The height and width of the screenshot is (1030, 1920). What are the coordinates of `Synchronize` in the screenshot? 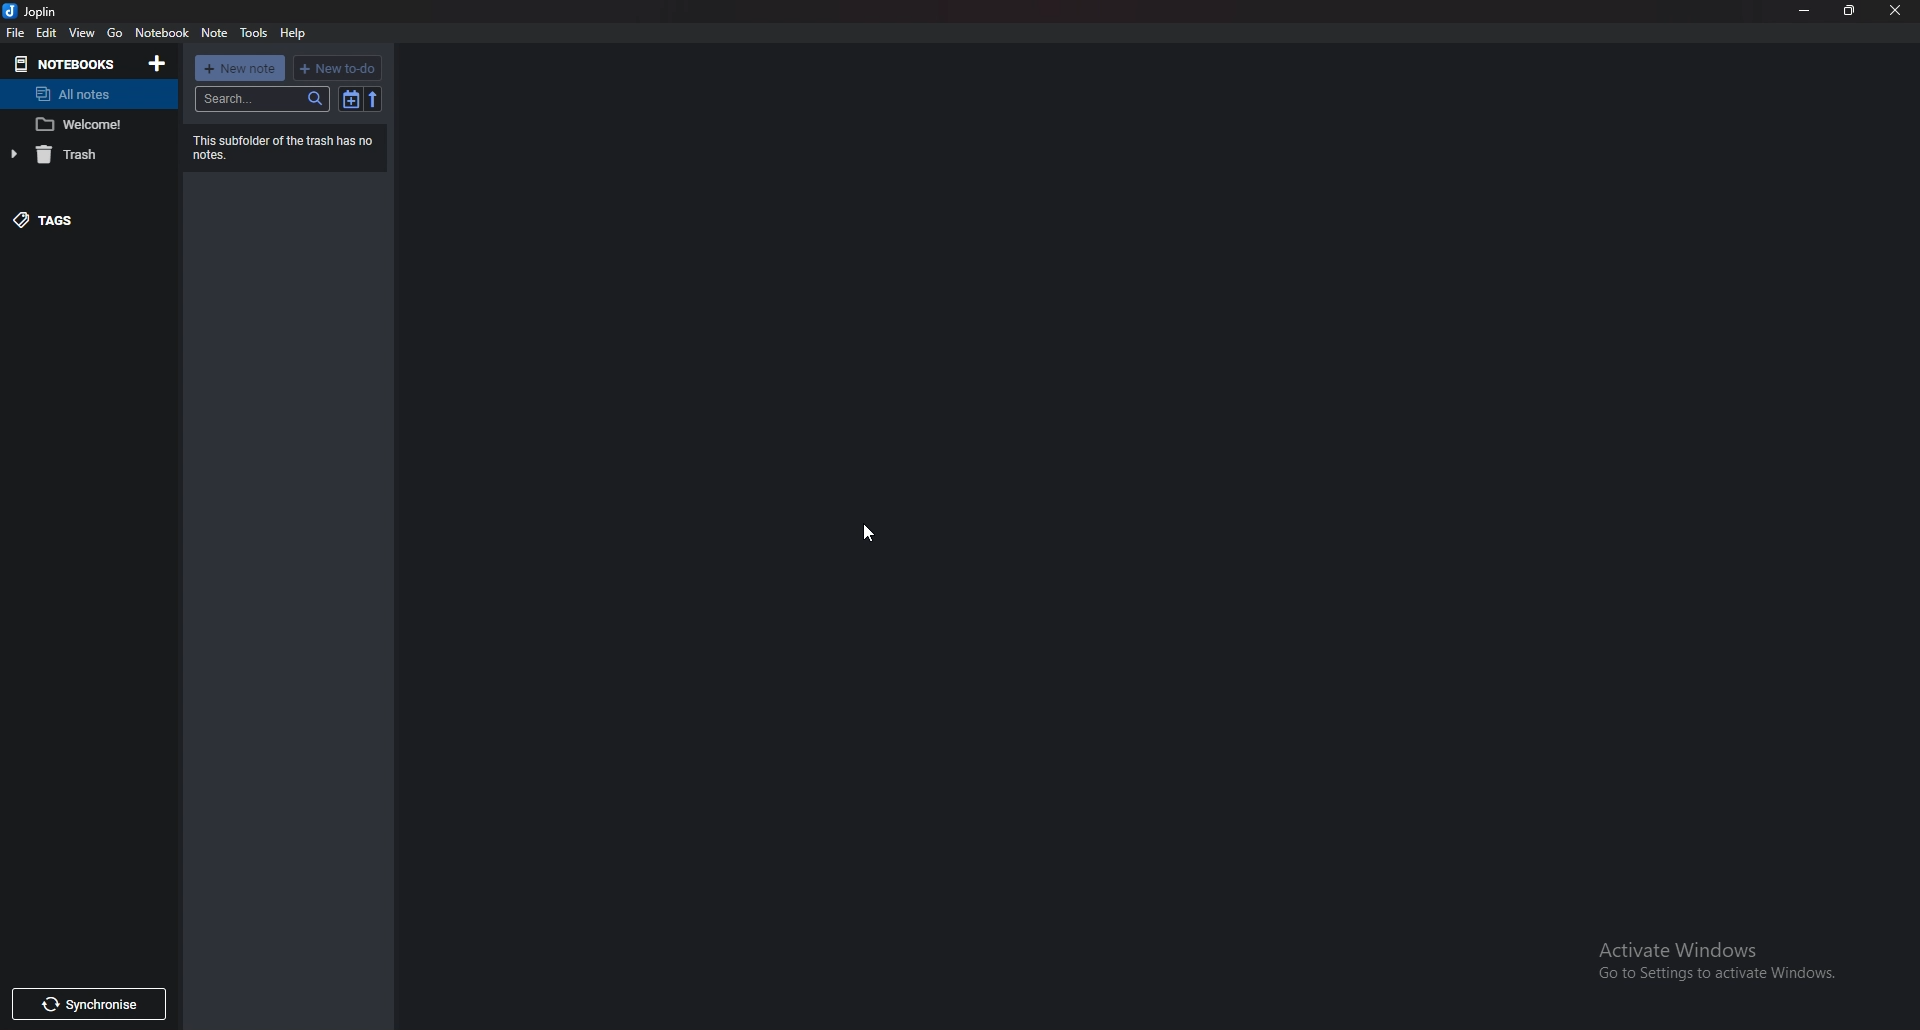 It's located at (88, 1003).